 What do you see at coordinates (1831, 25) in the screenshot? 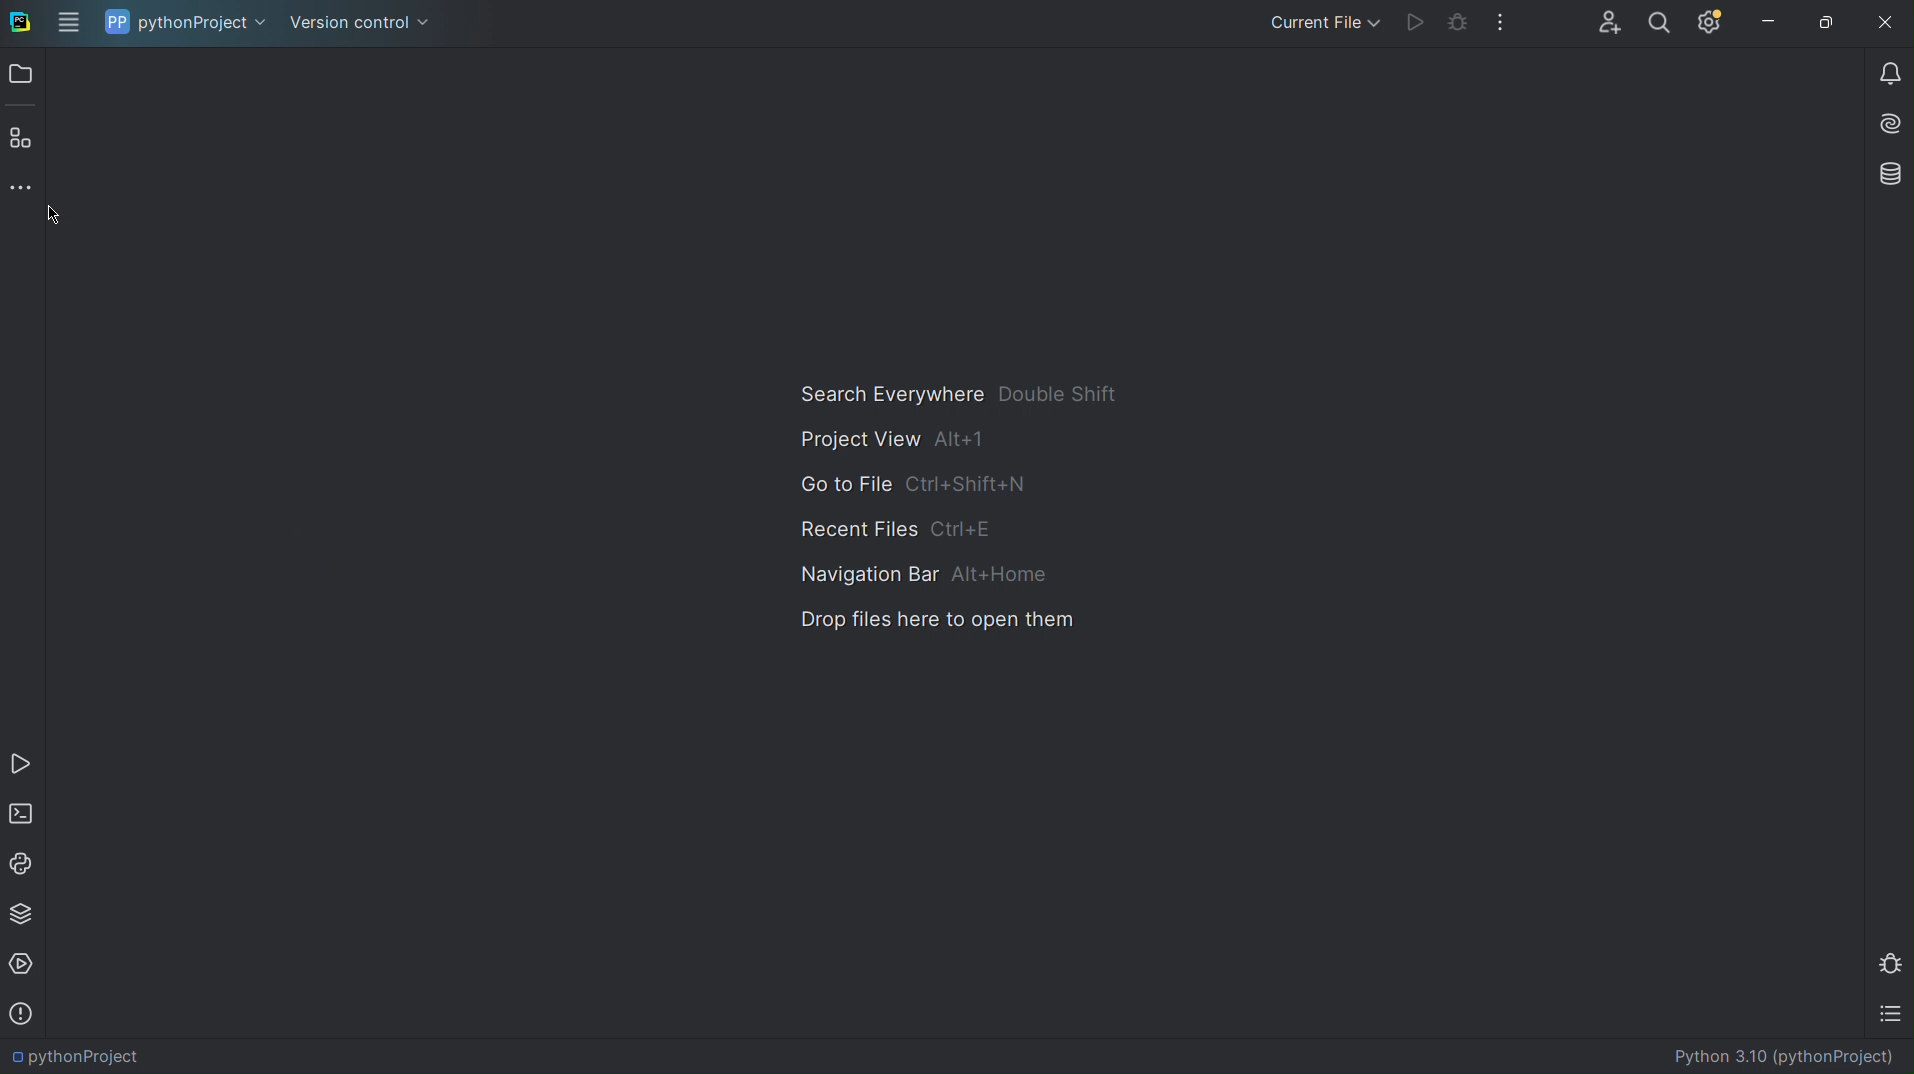
I see `Maximize` at bounding box center [1831, 25].